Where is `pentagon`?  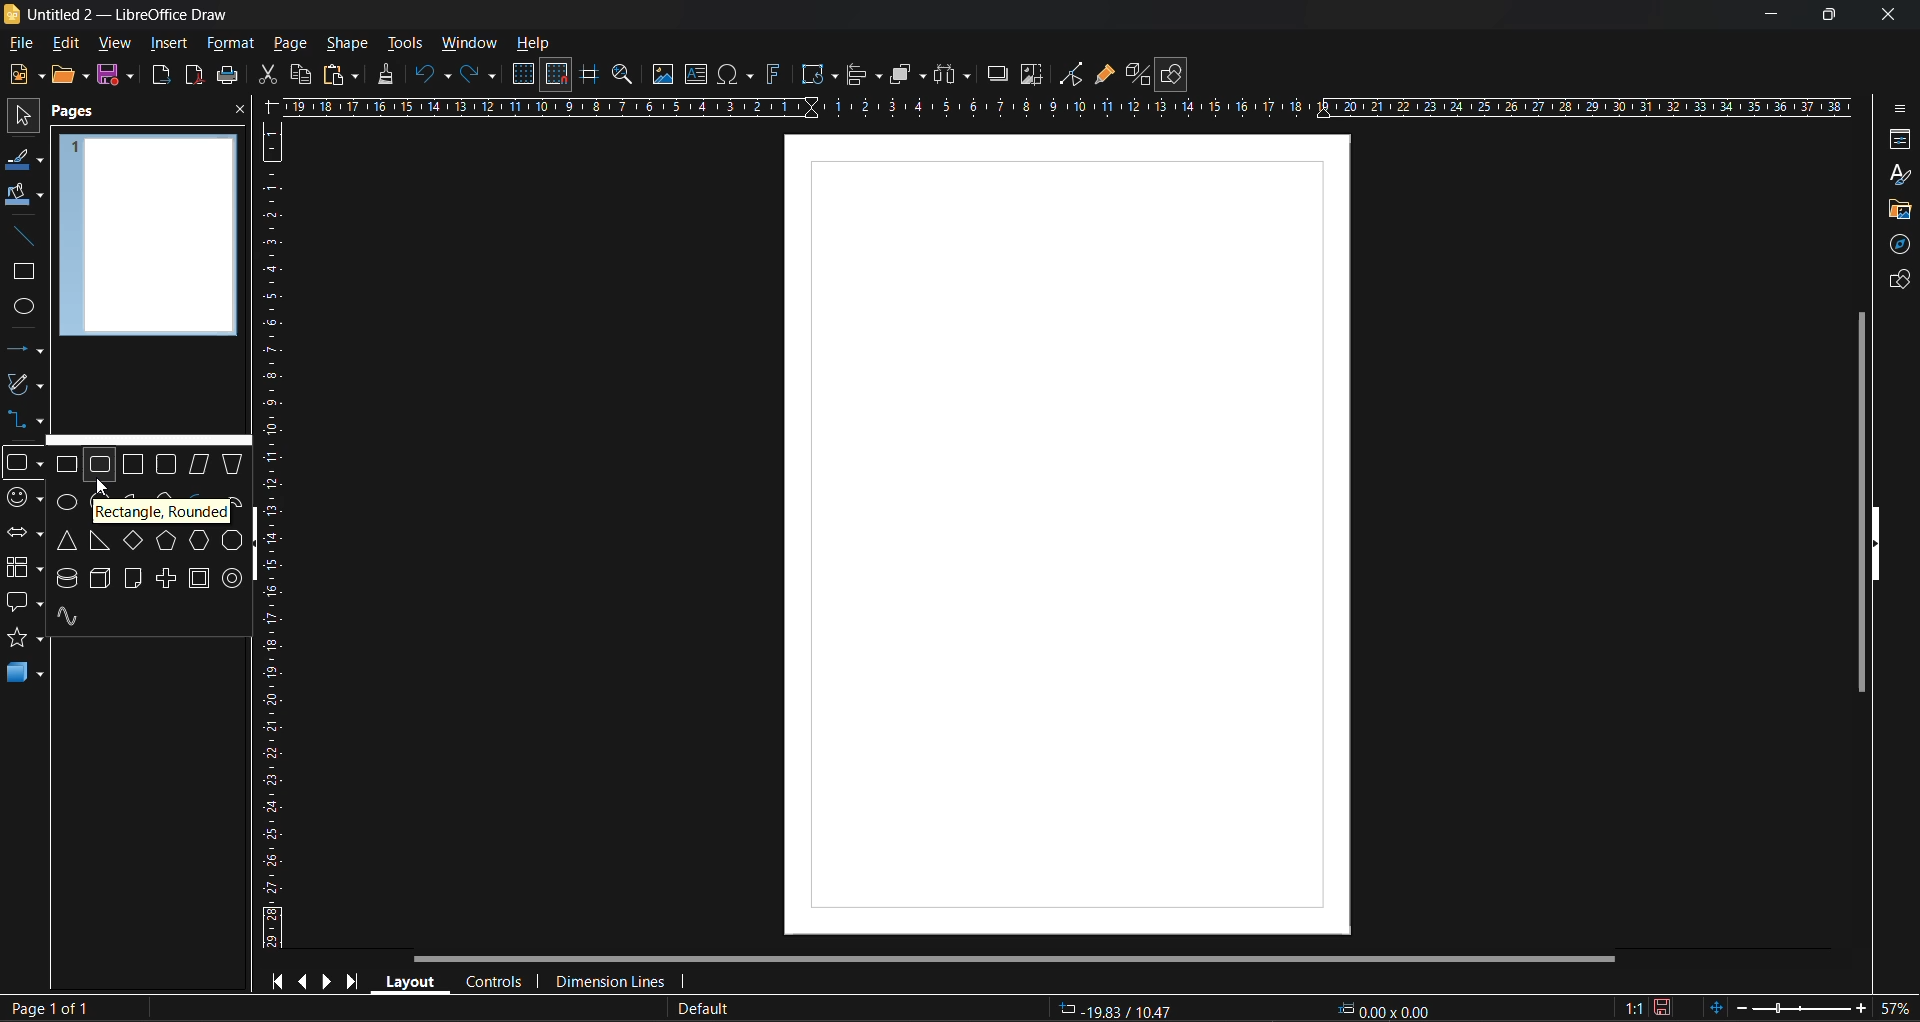 pentagon is located at coordinates (168, 543).